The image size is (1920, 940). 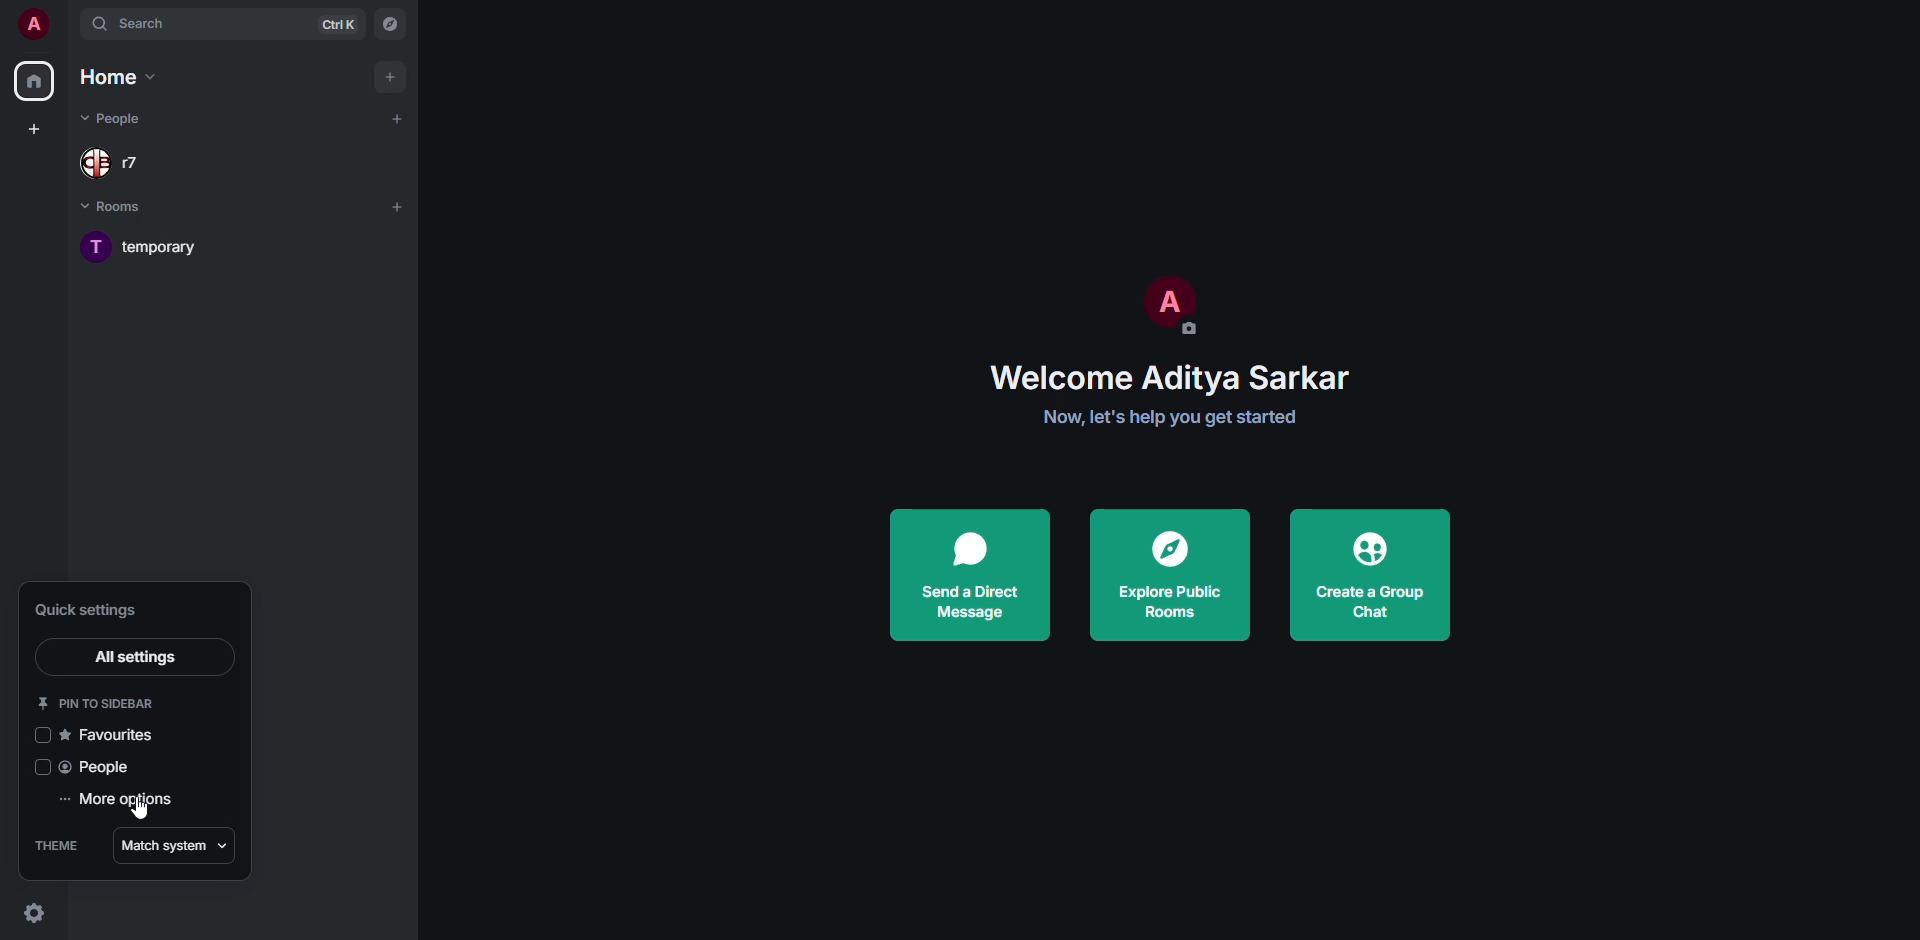 I want to click on click to enable, so click(x=42, y=735).